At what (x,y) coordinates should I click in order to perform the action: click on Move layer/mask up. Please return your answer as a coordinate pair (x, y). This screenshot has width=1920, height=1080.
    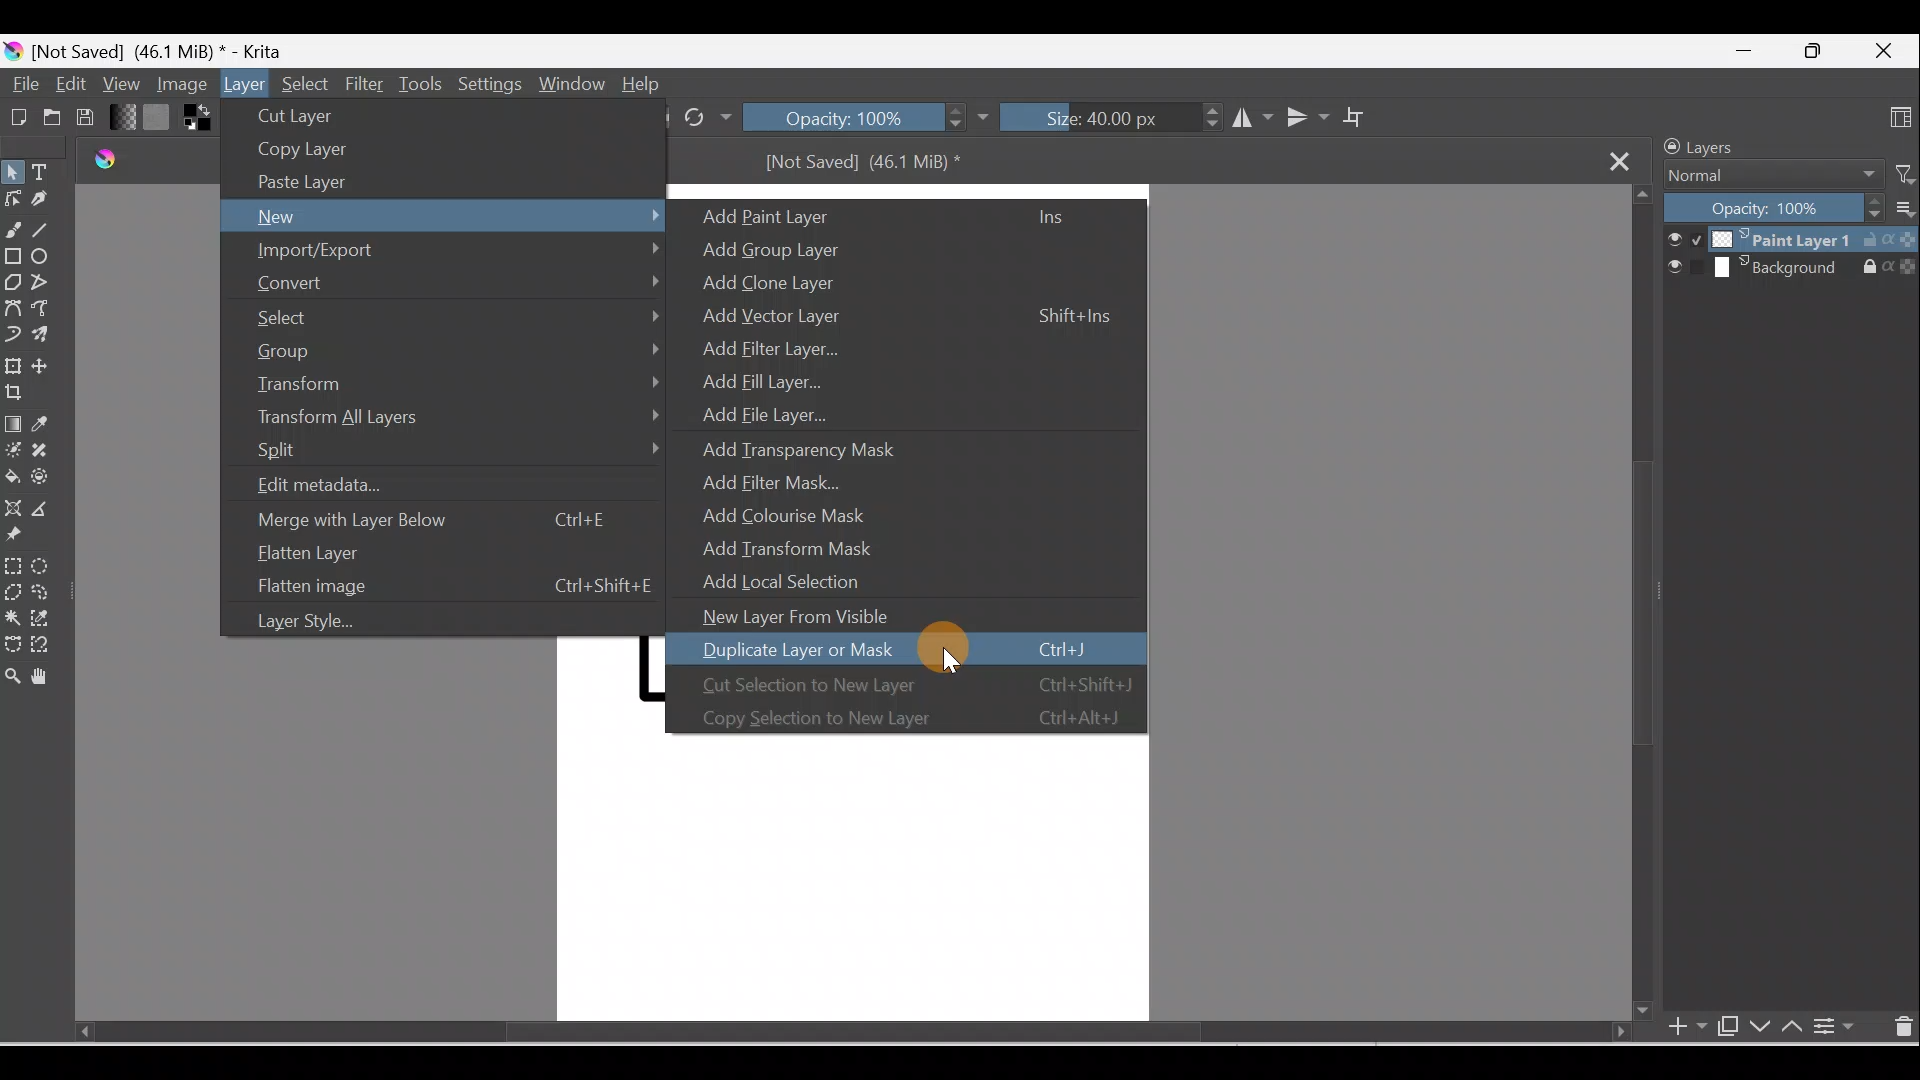
    Looking at the image, I should click on (1796, 1029).